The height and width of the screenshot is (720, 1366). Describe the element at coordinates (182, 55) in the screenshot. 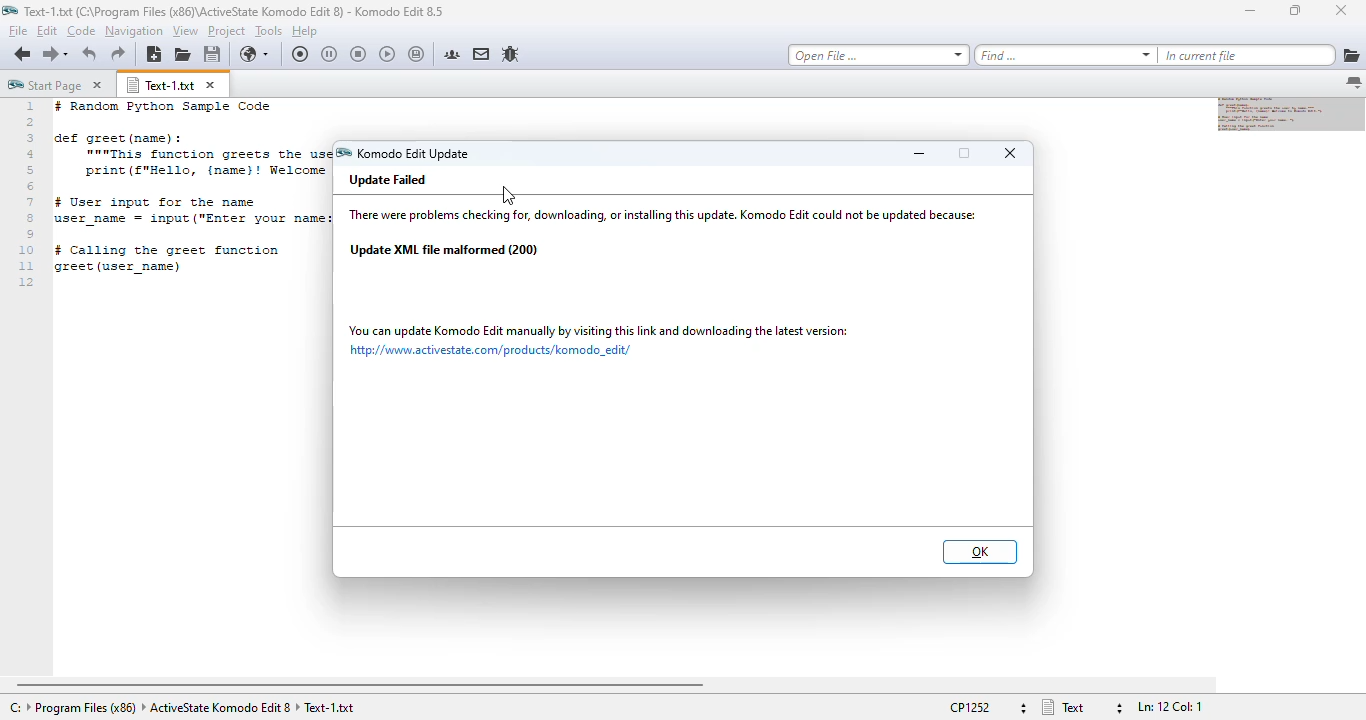

I see `open file` at that location.